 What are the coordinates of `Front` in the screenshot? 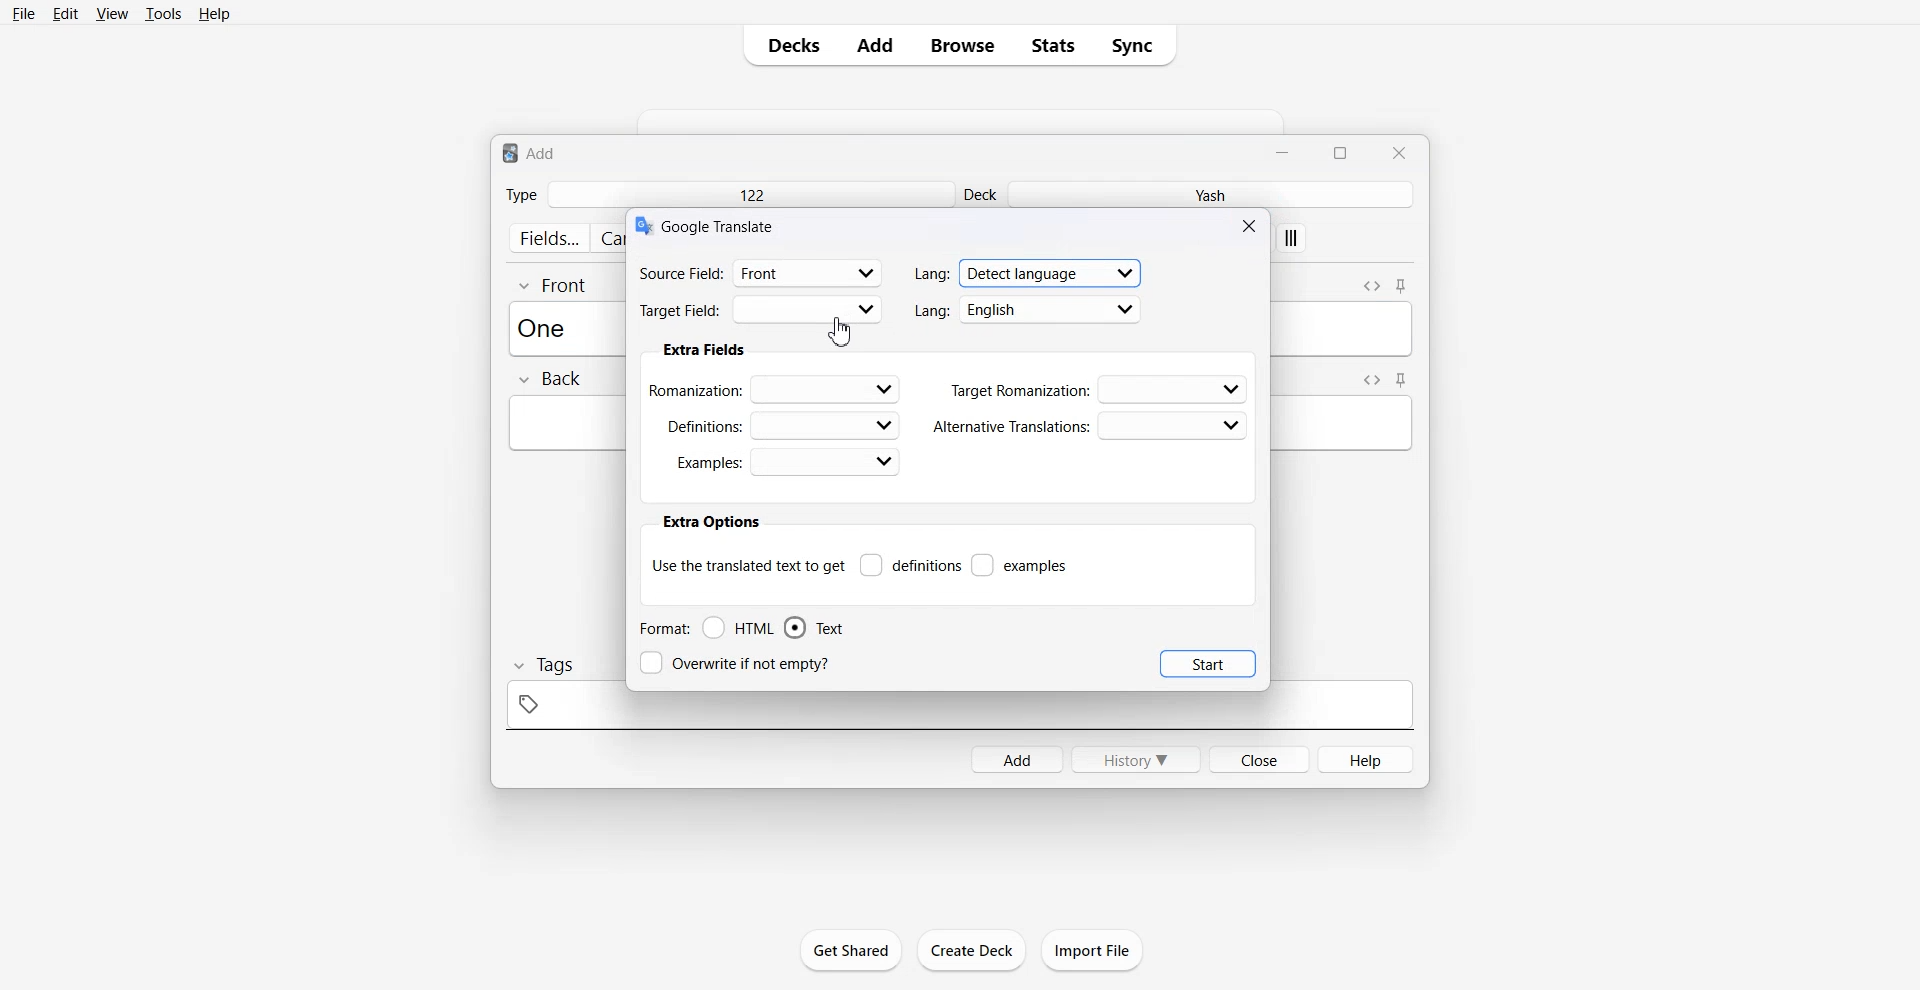 It's located at (554, 284).